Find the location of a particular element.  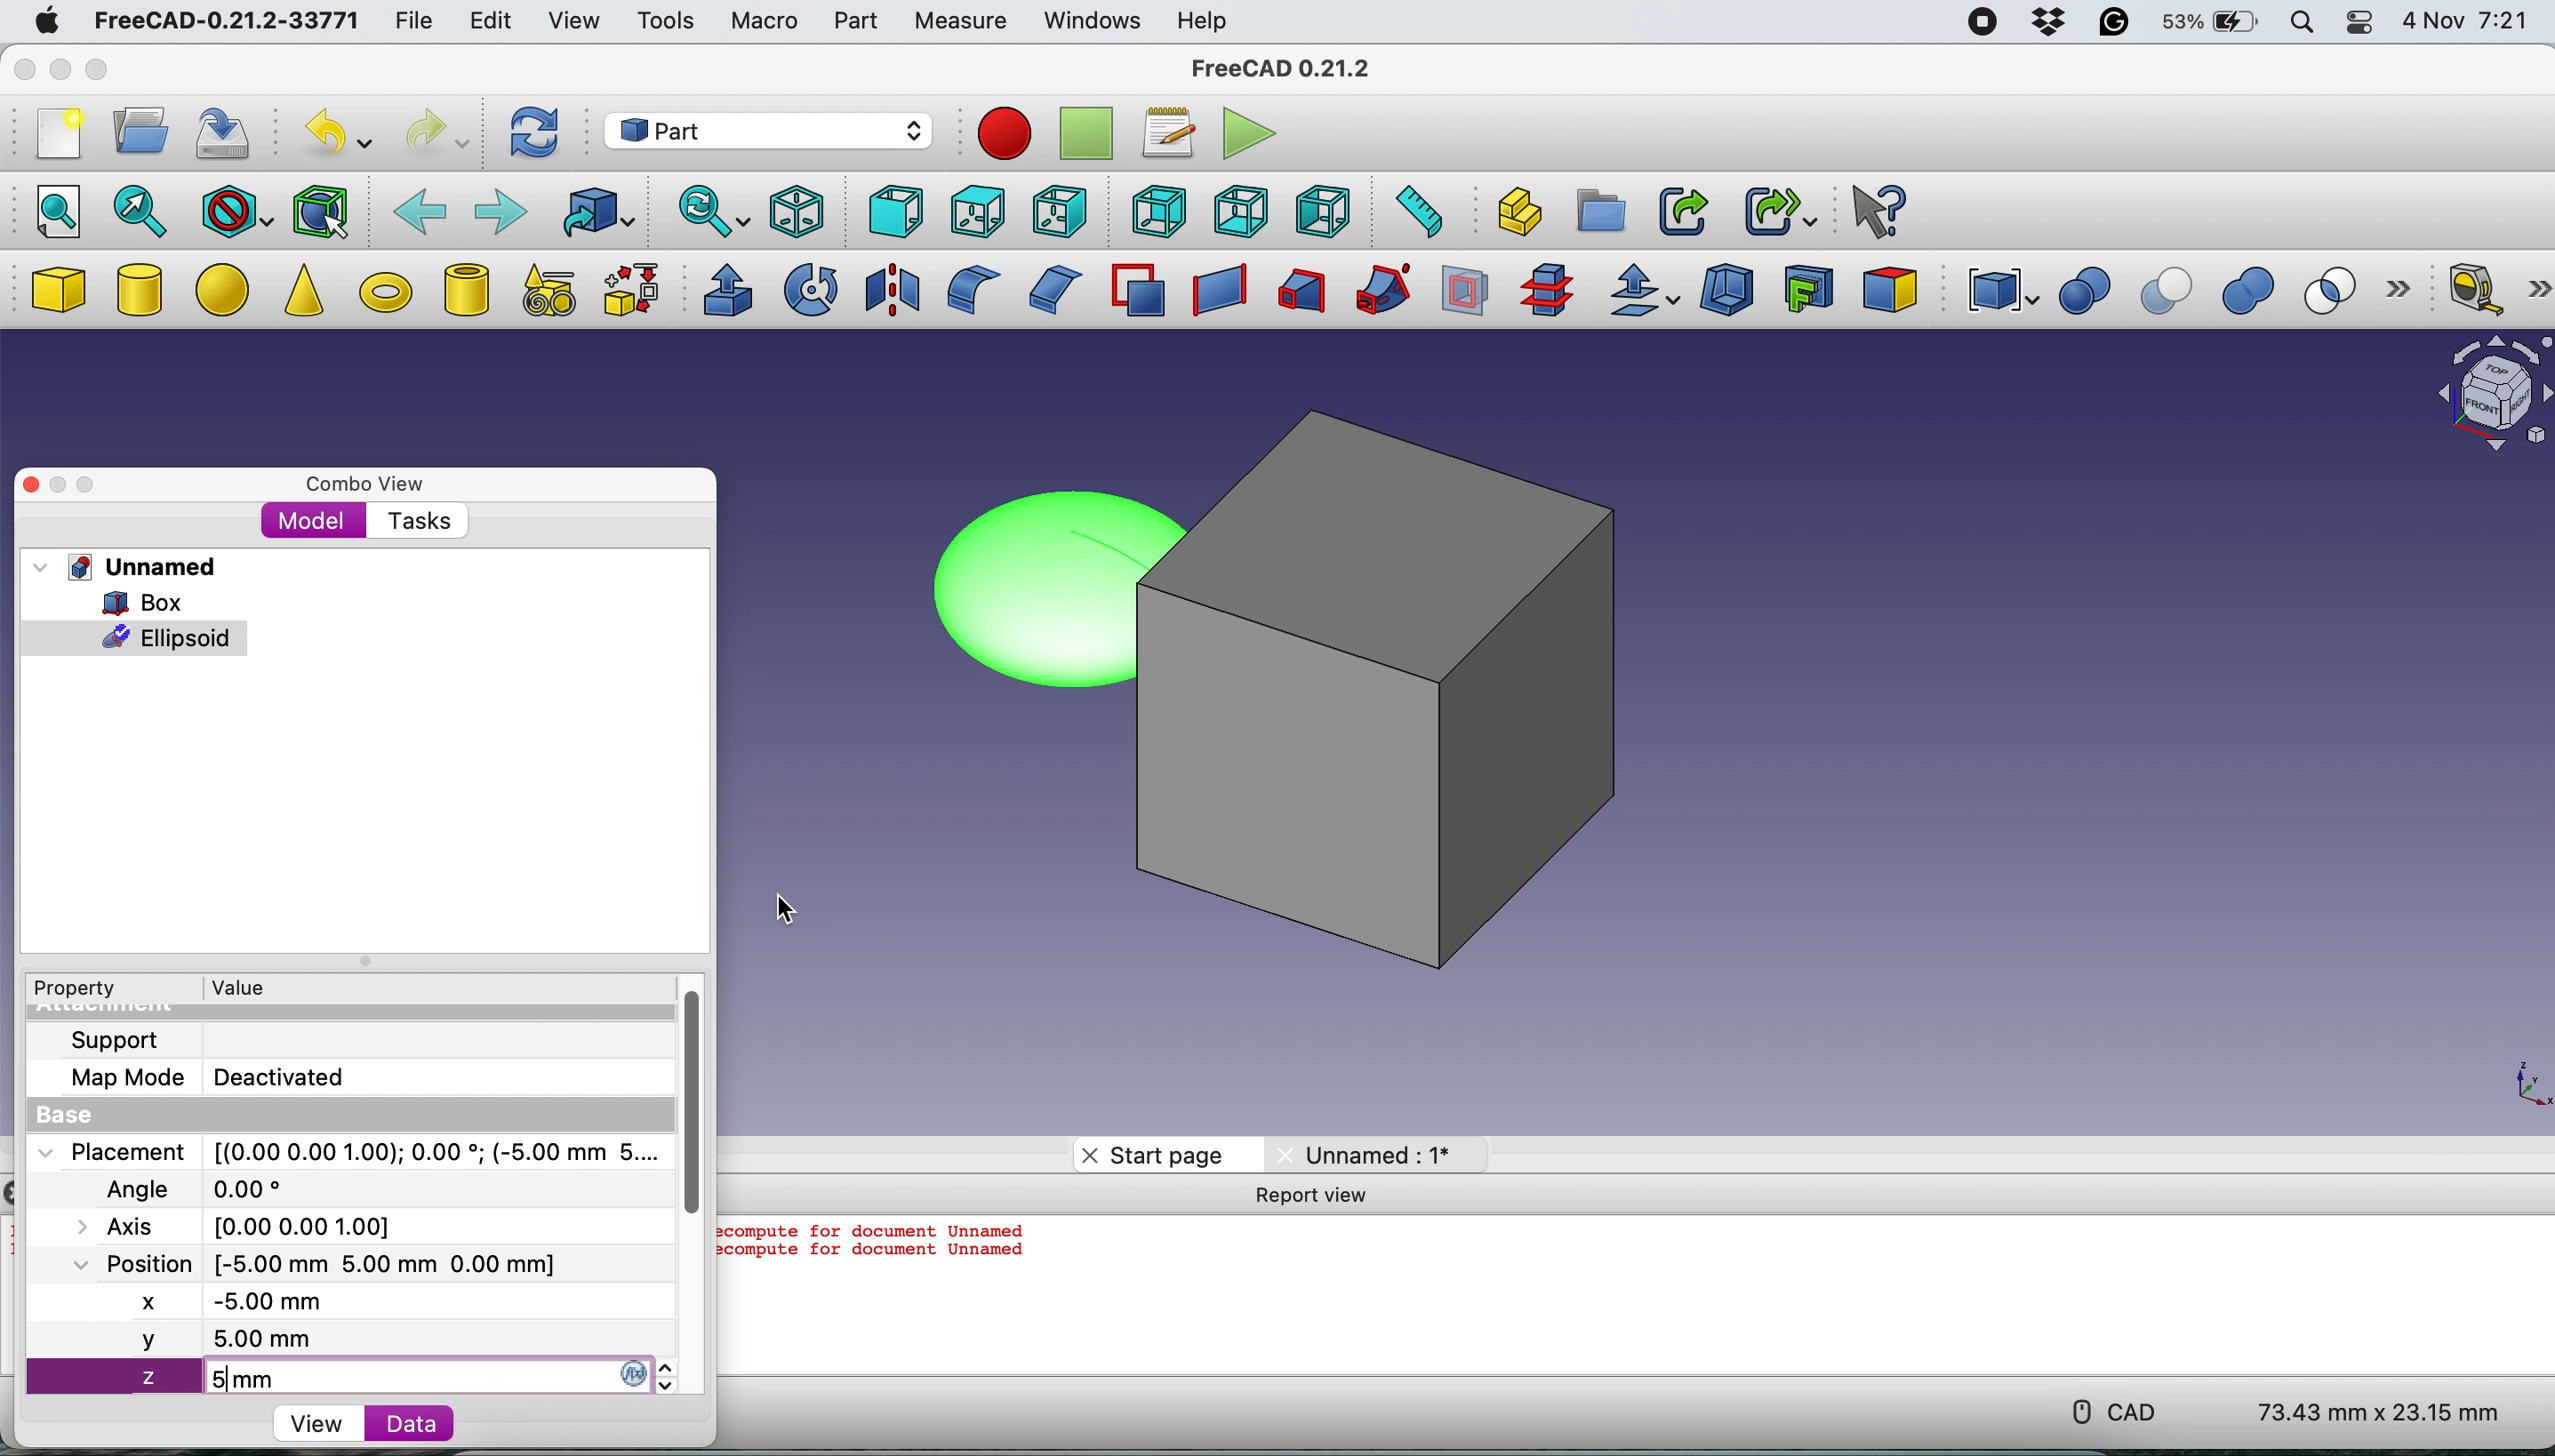

close is located at coordinates (32, 484).